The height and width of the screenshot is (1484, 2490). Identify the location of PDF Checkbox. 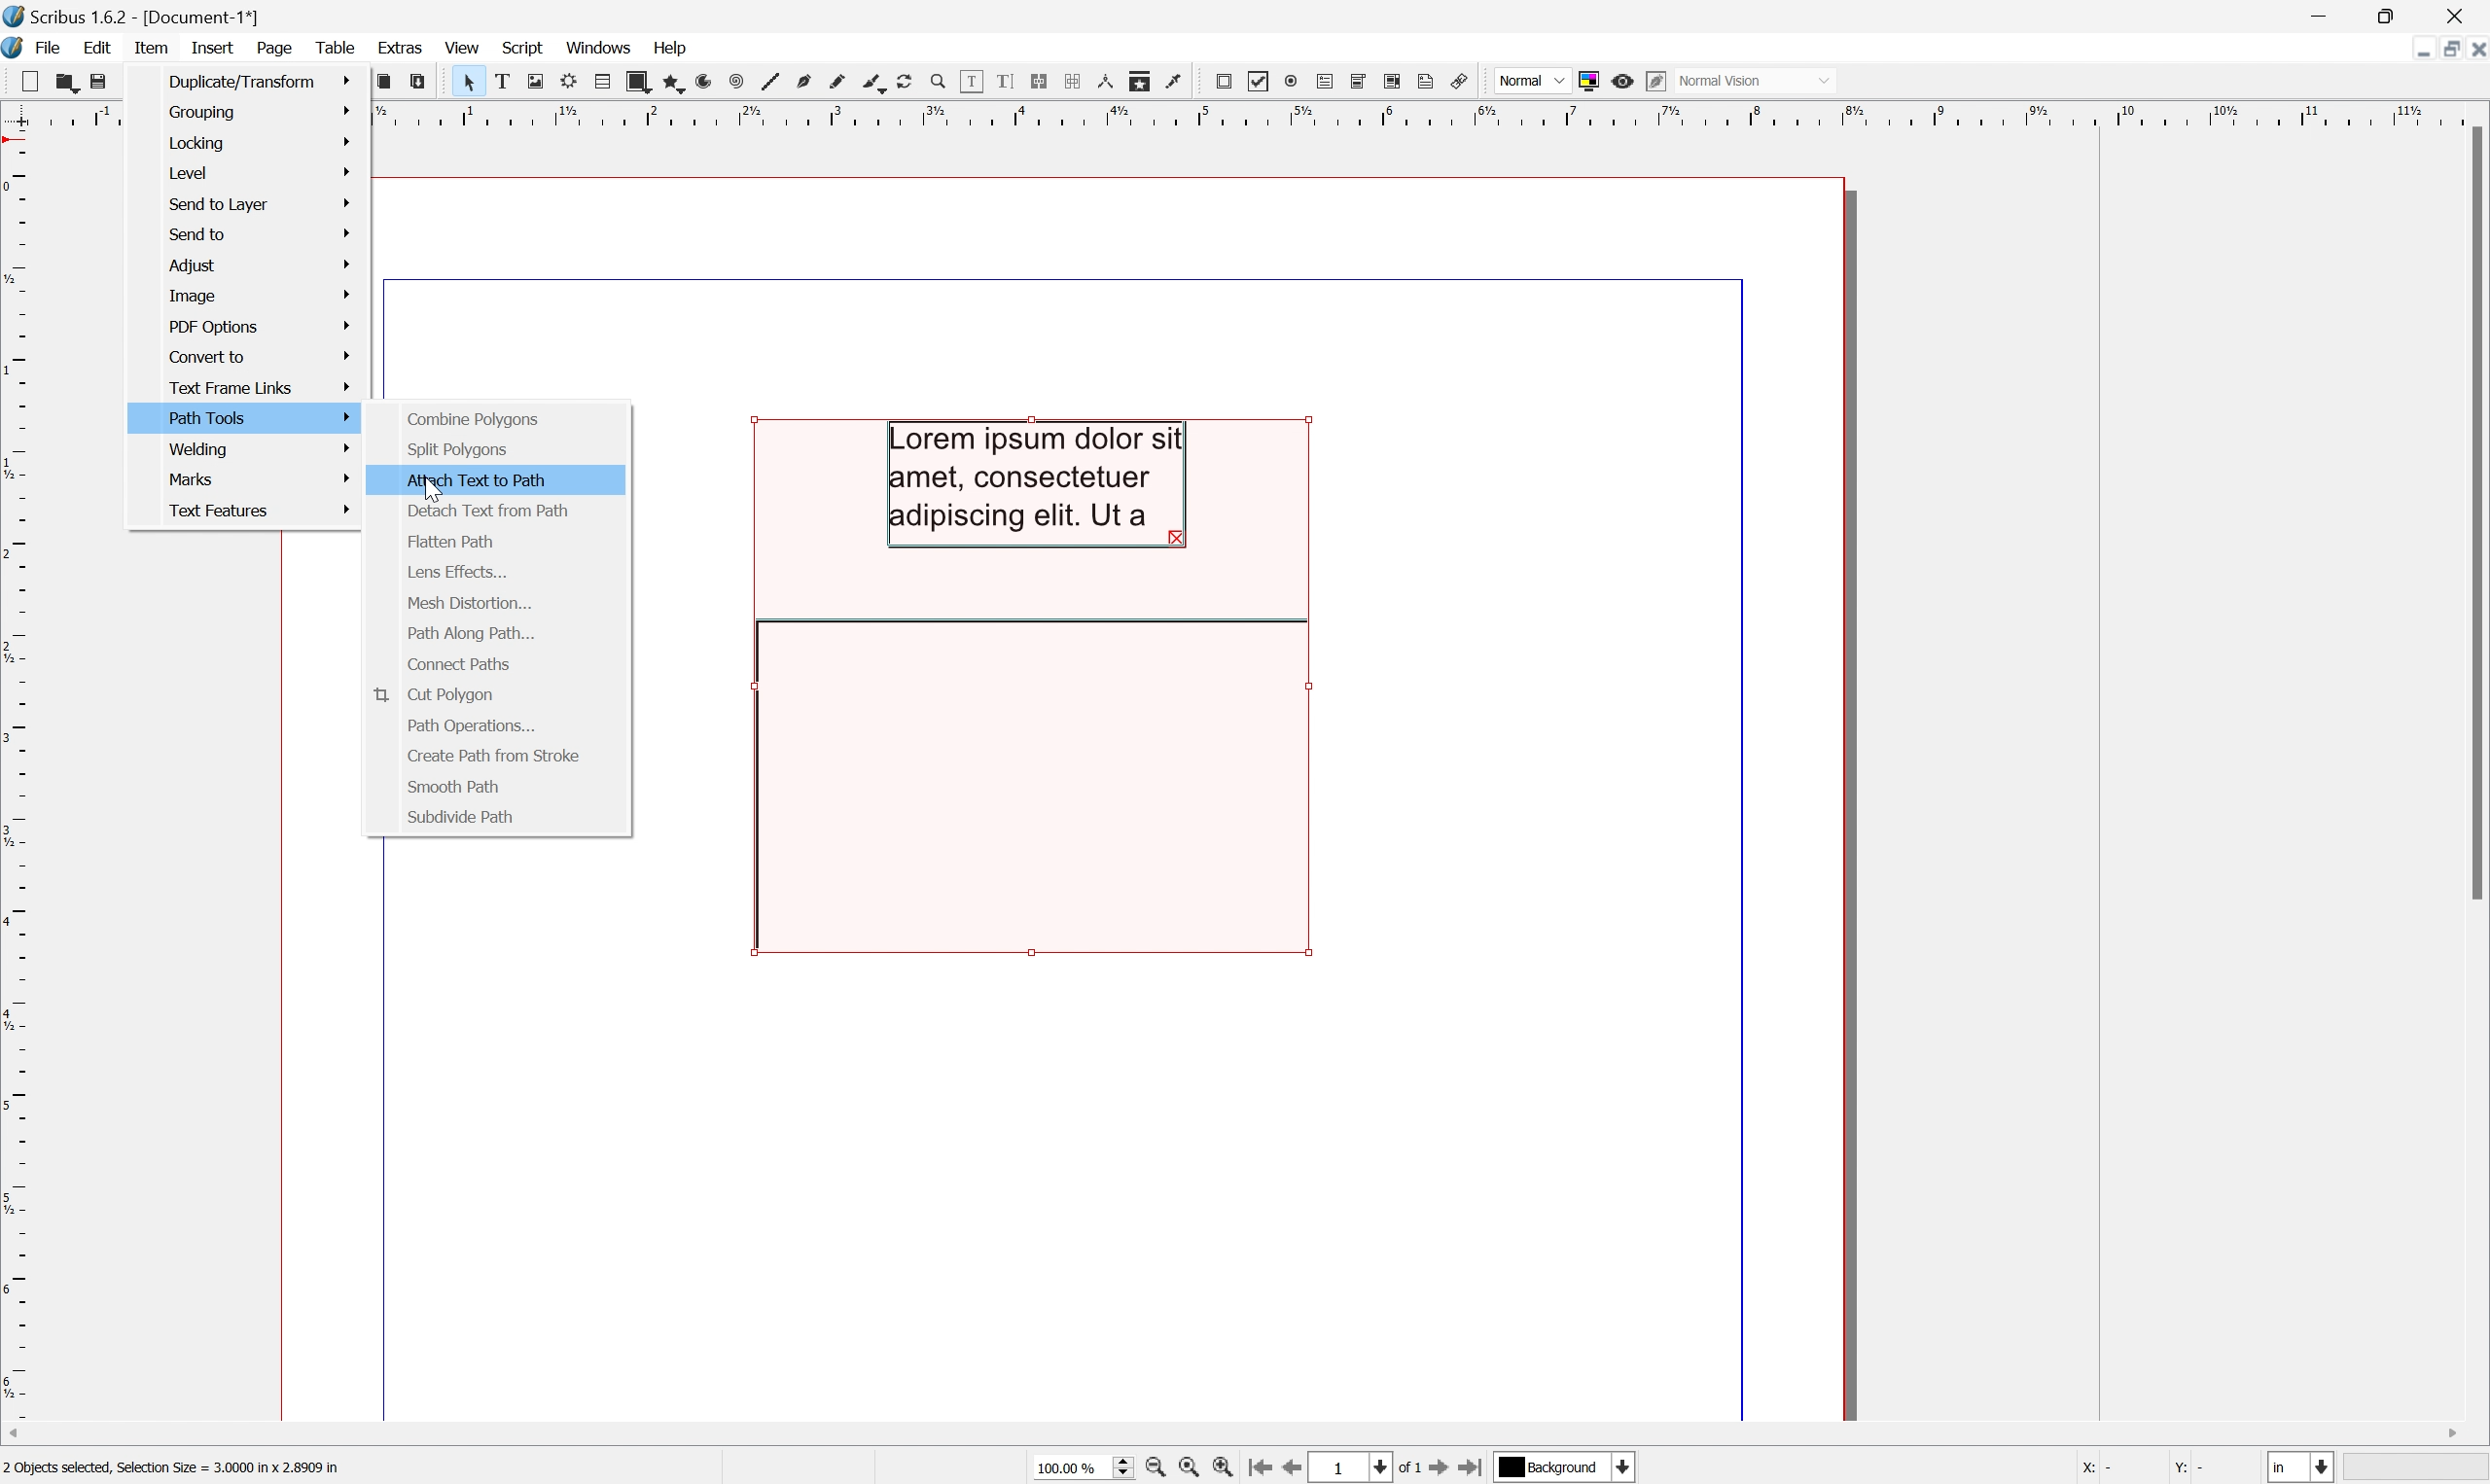
(1259, 81).